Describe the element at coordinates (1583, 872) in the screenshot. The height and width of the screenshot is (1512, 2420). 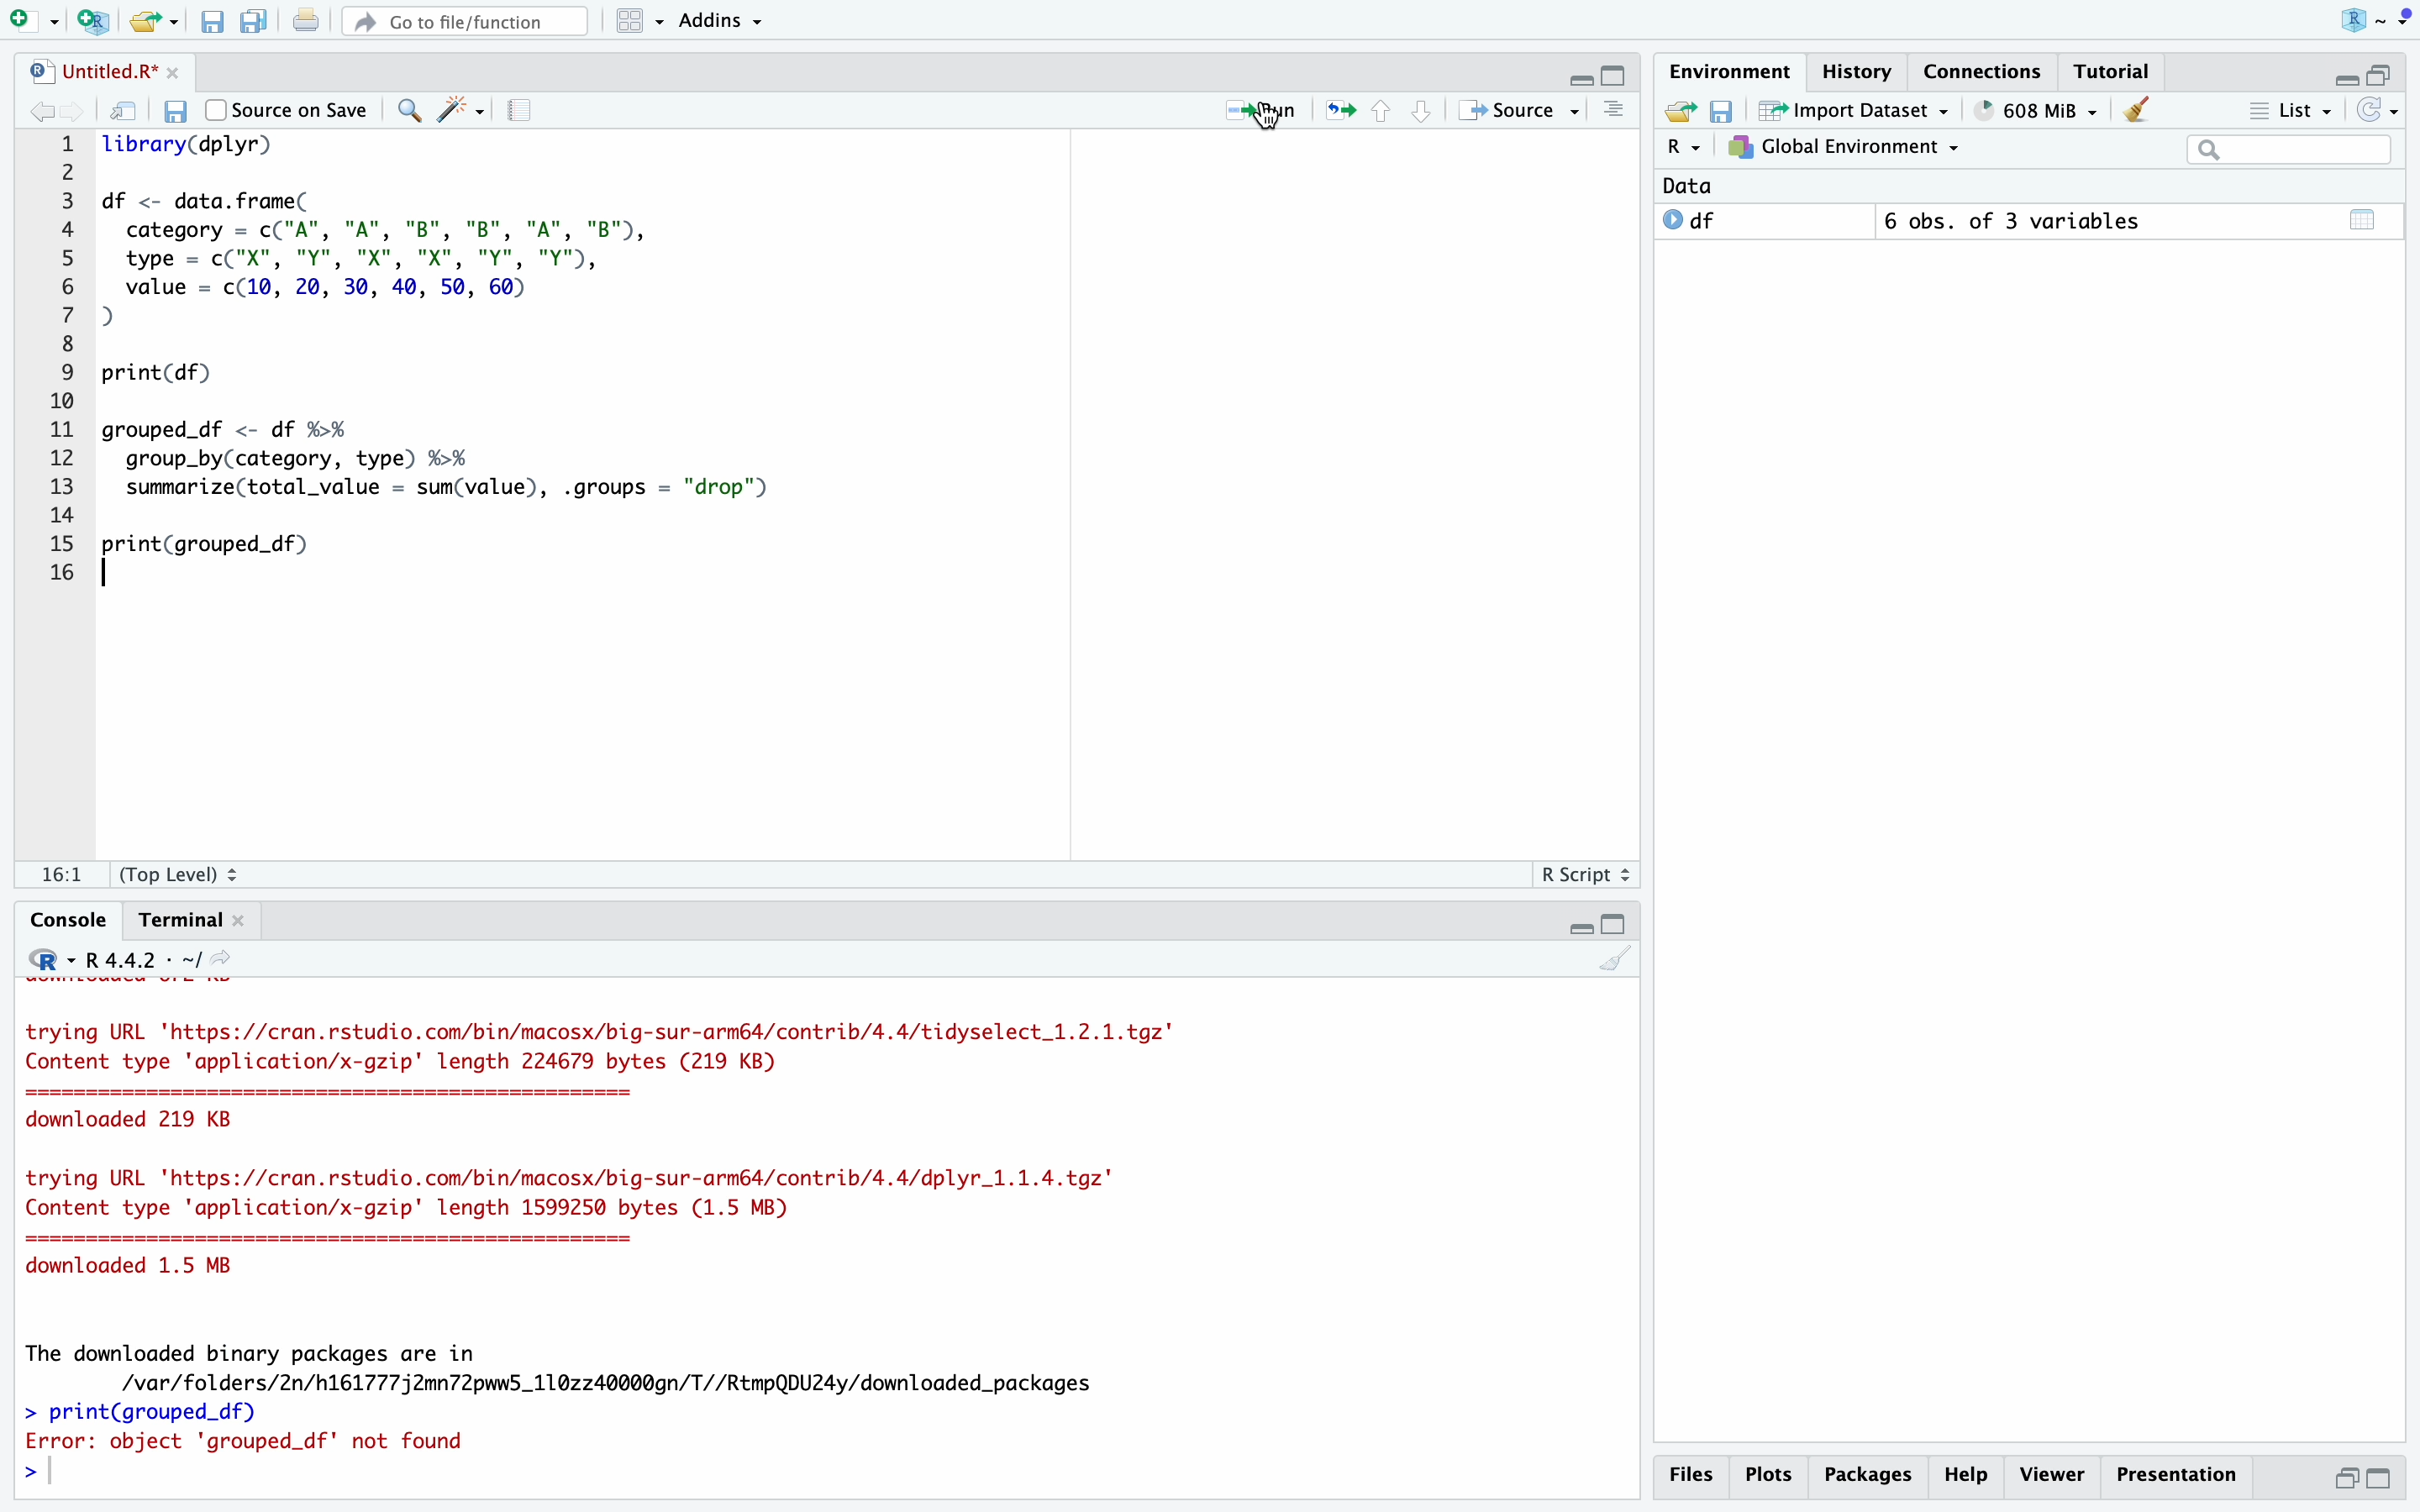
I see `R Script` at that location.